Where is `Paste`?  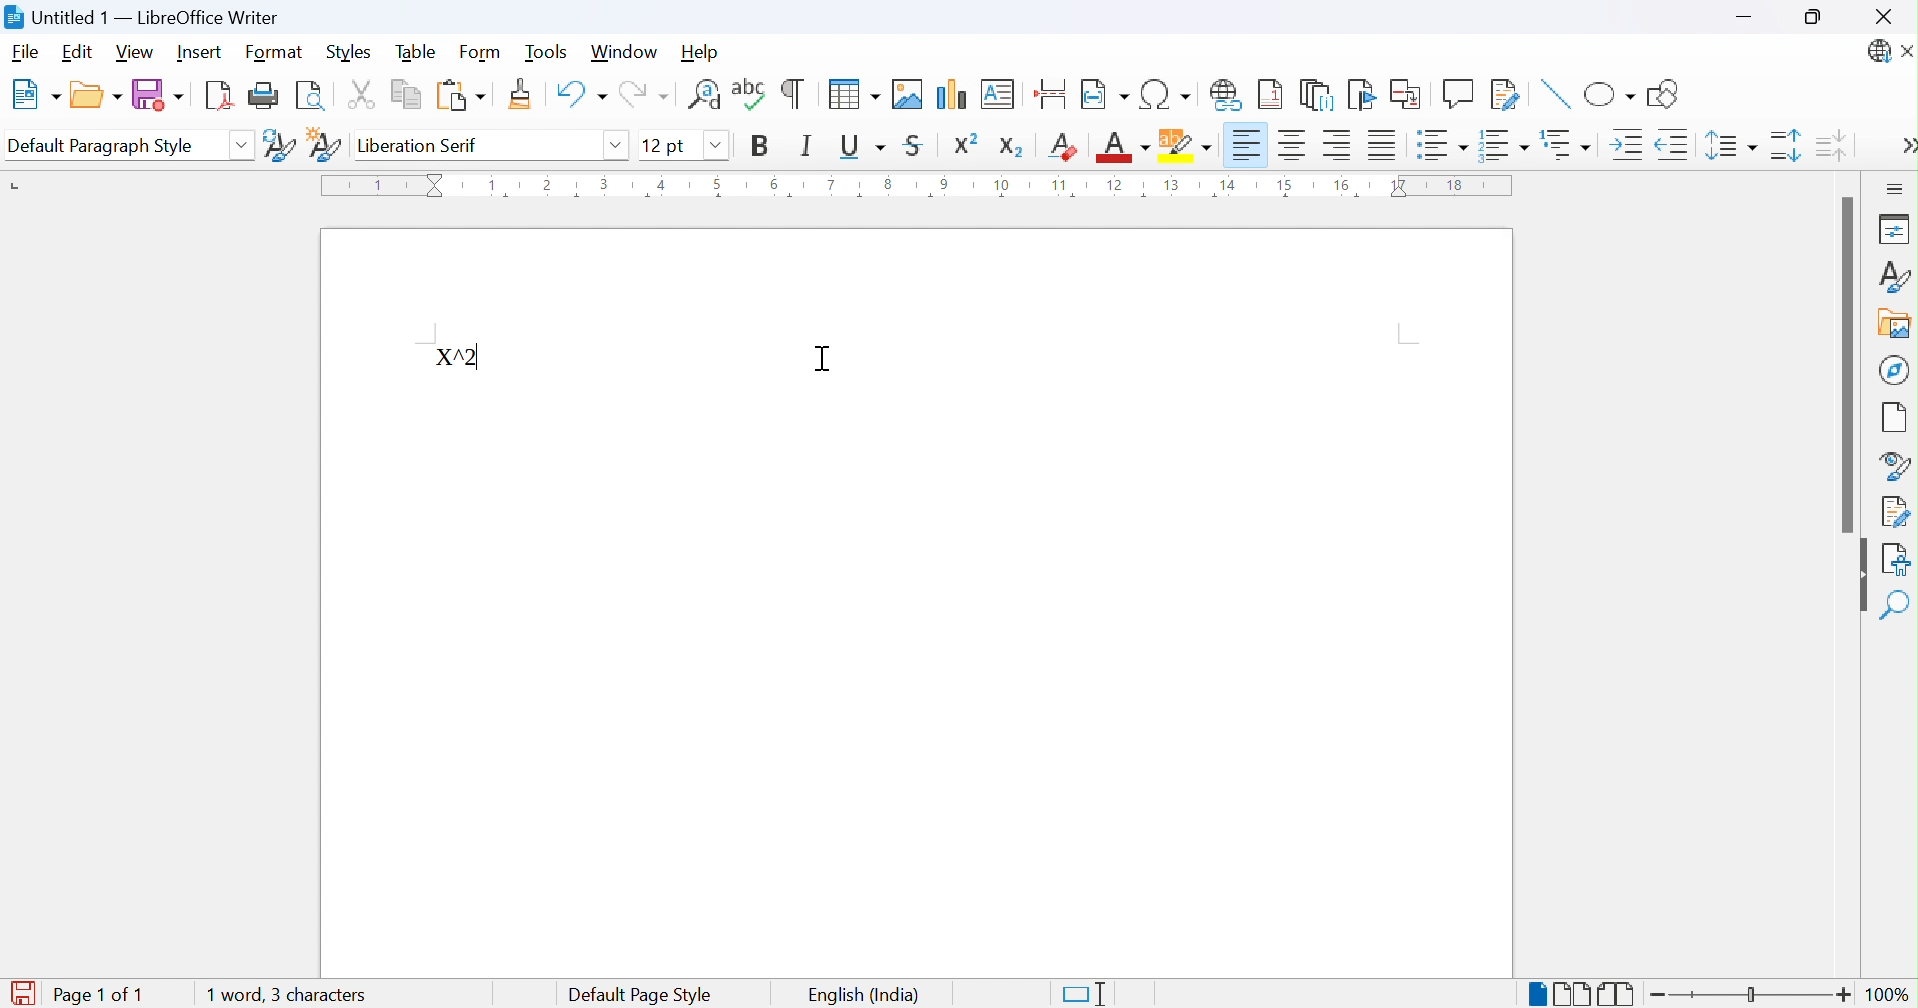
Paste is located at coordinates (460, 96).